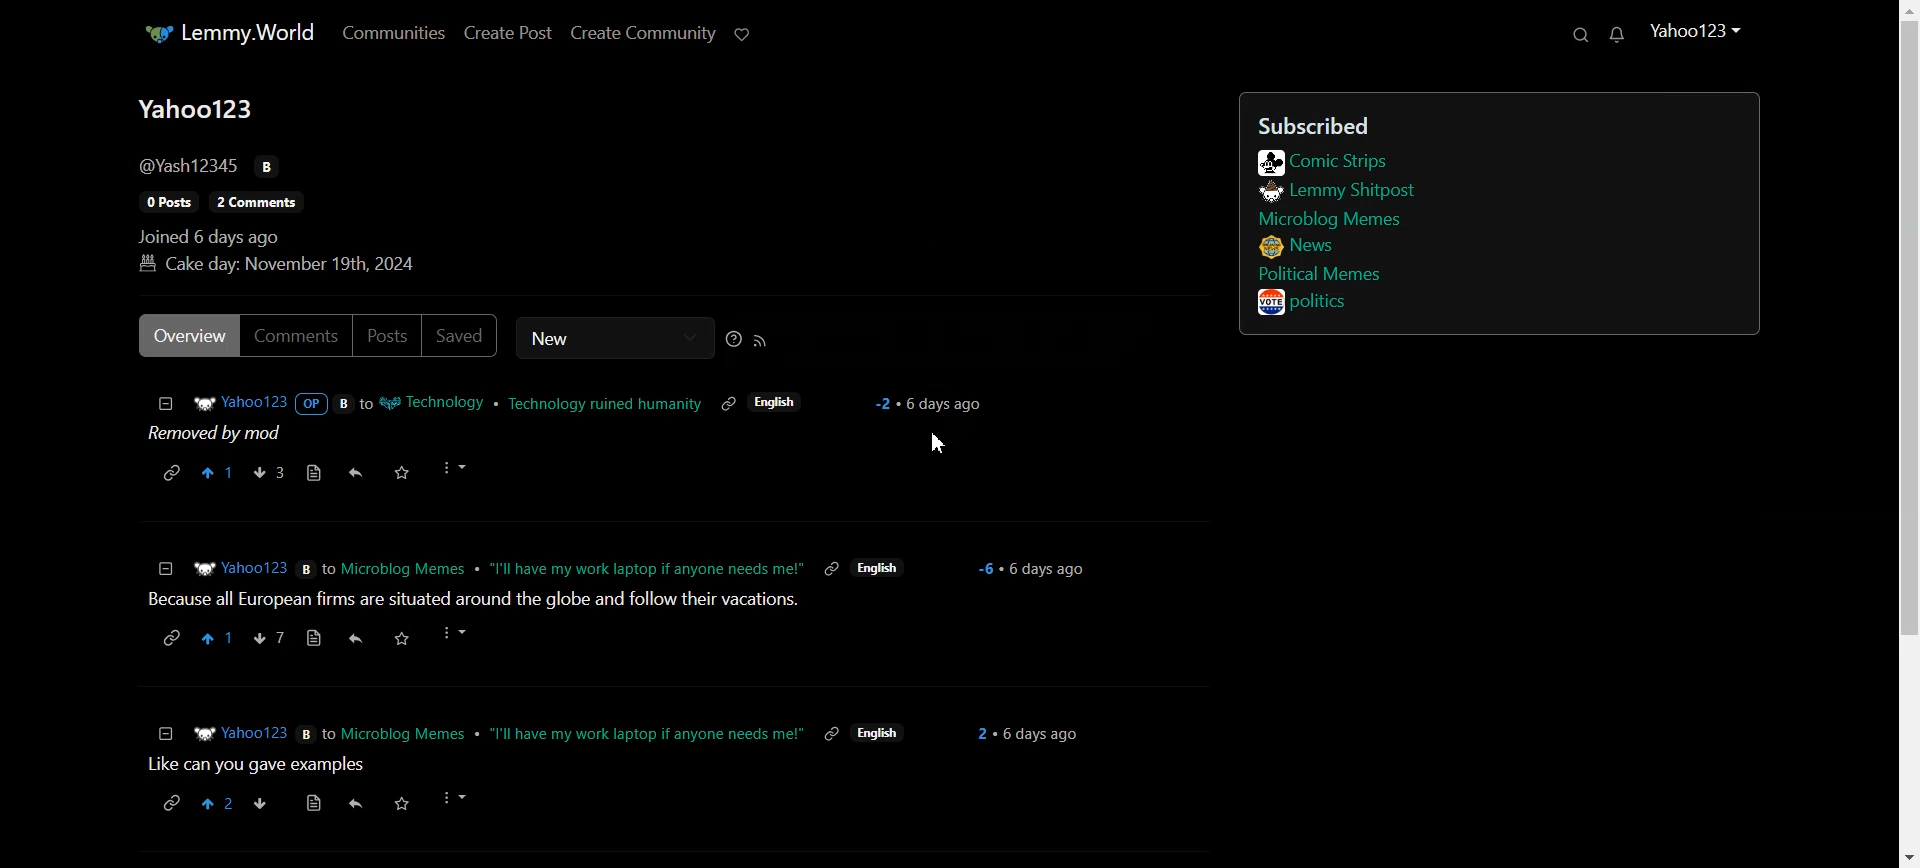 The width and height of the screenshot is (1920, 868). Describe the element at coordinates (312, 184) in the screenshot. I see `Text` at that location.